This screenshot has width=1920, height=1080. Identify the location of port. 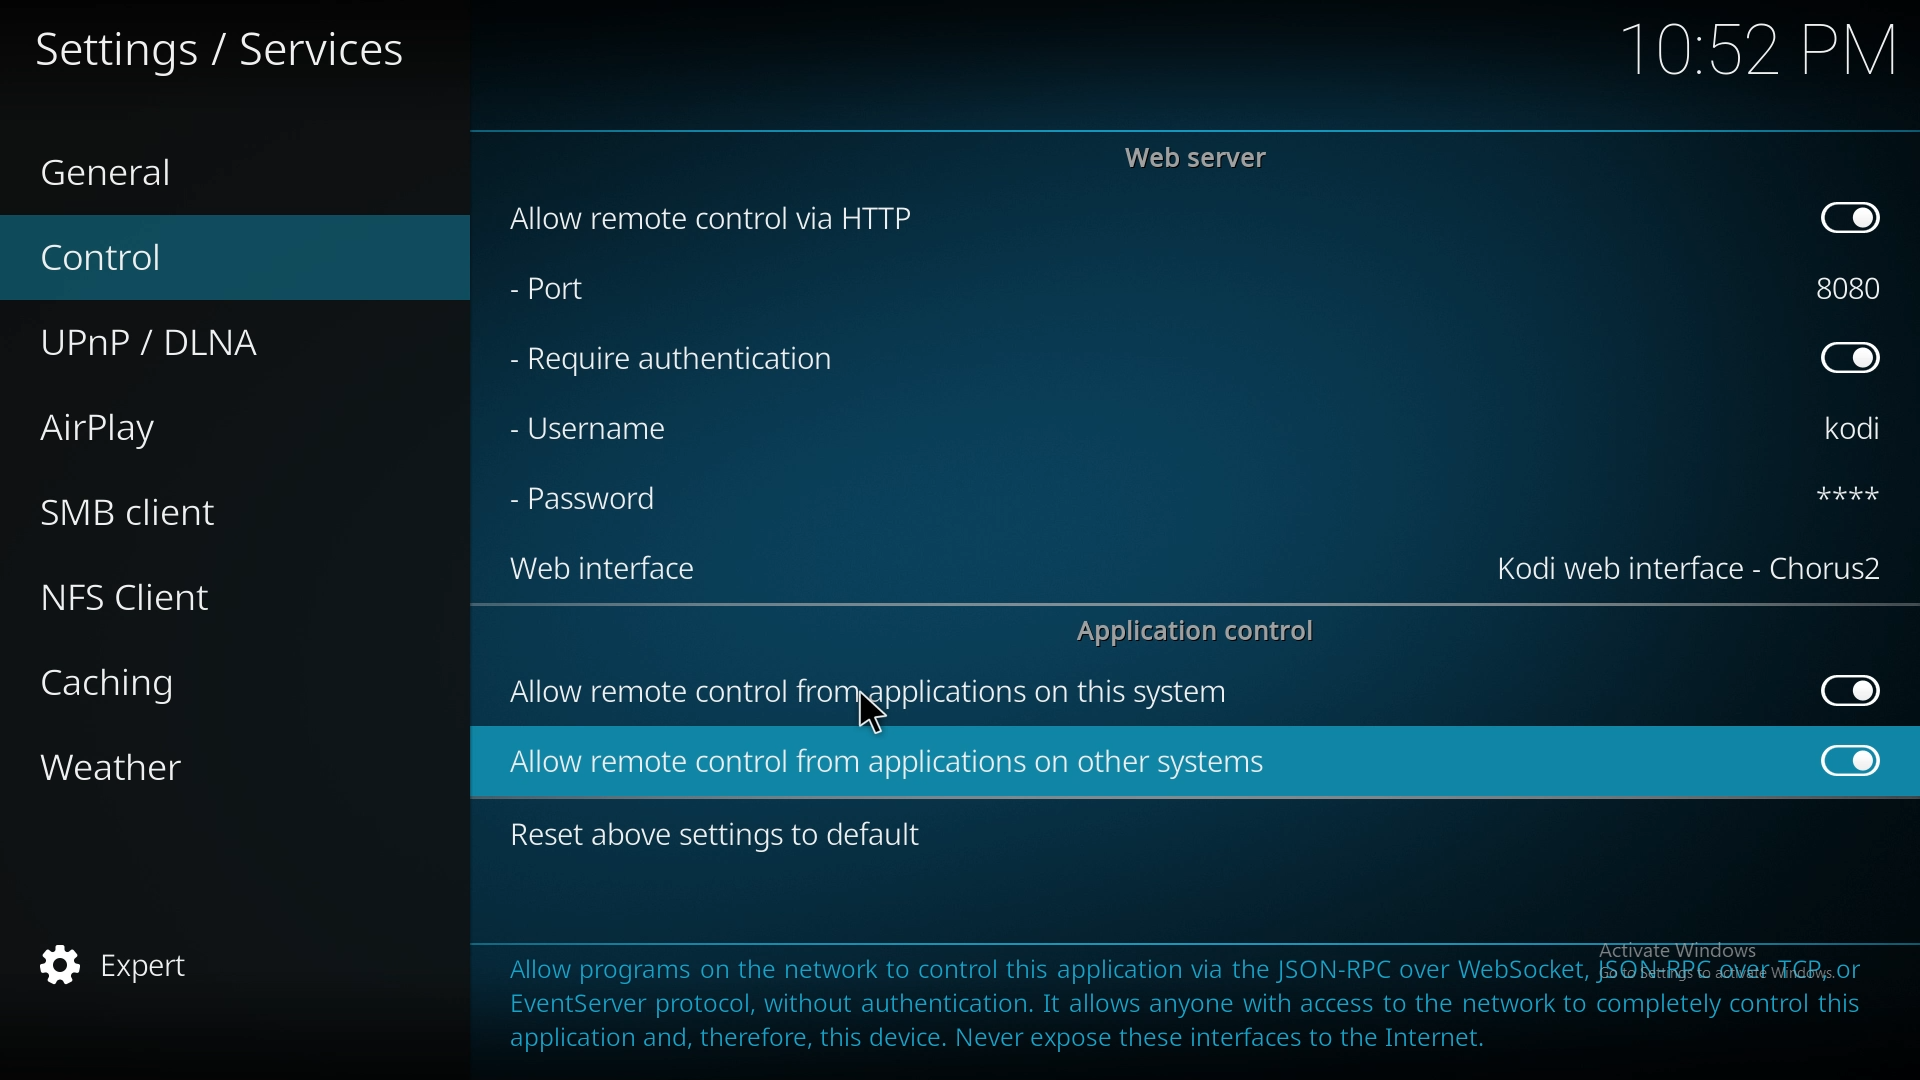
(597, 292).